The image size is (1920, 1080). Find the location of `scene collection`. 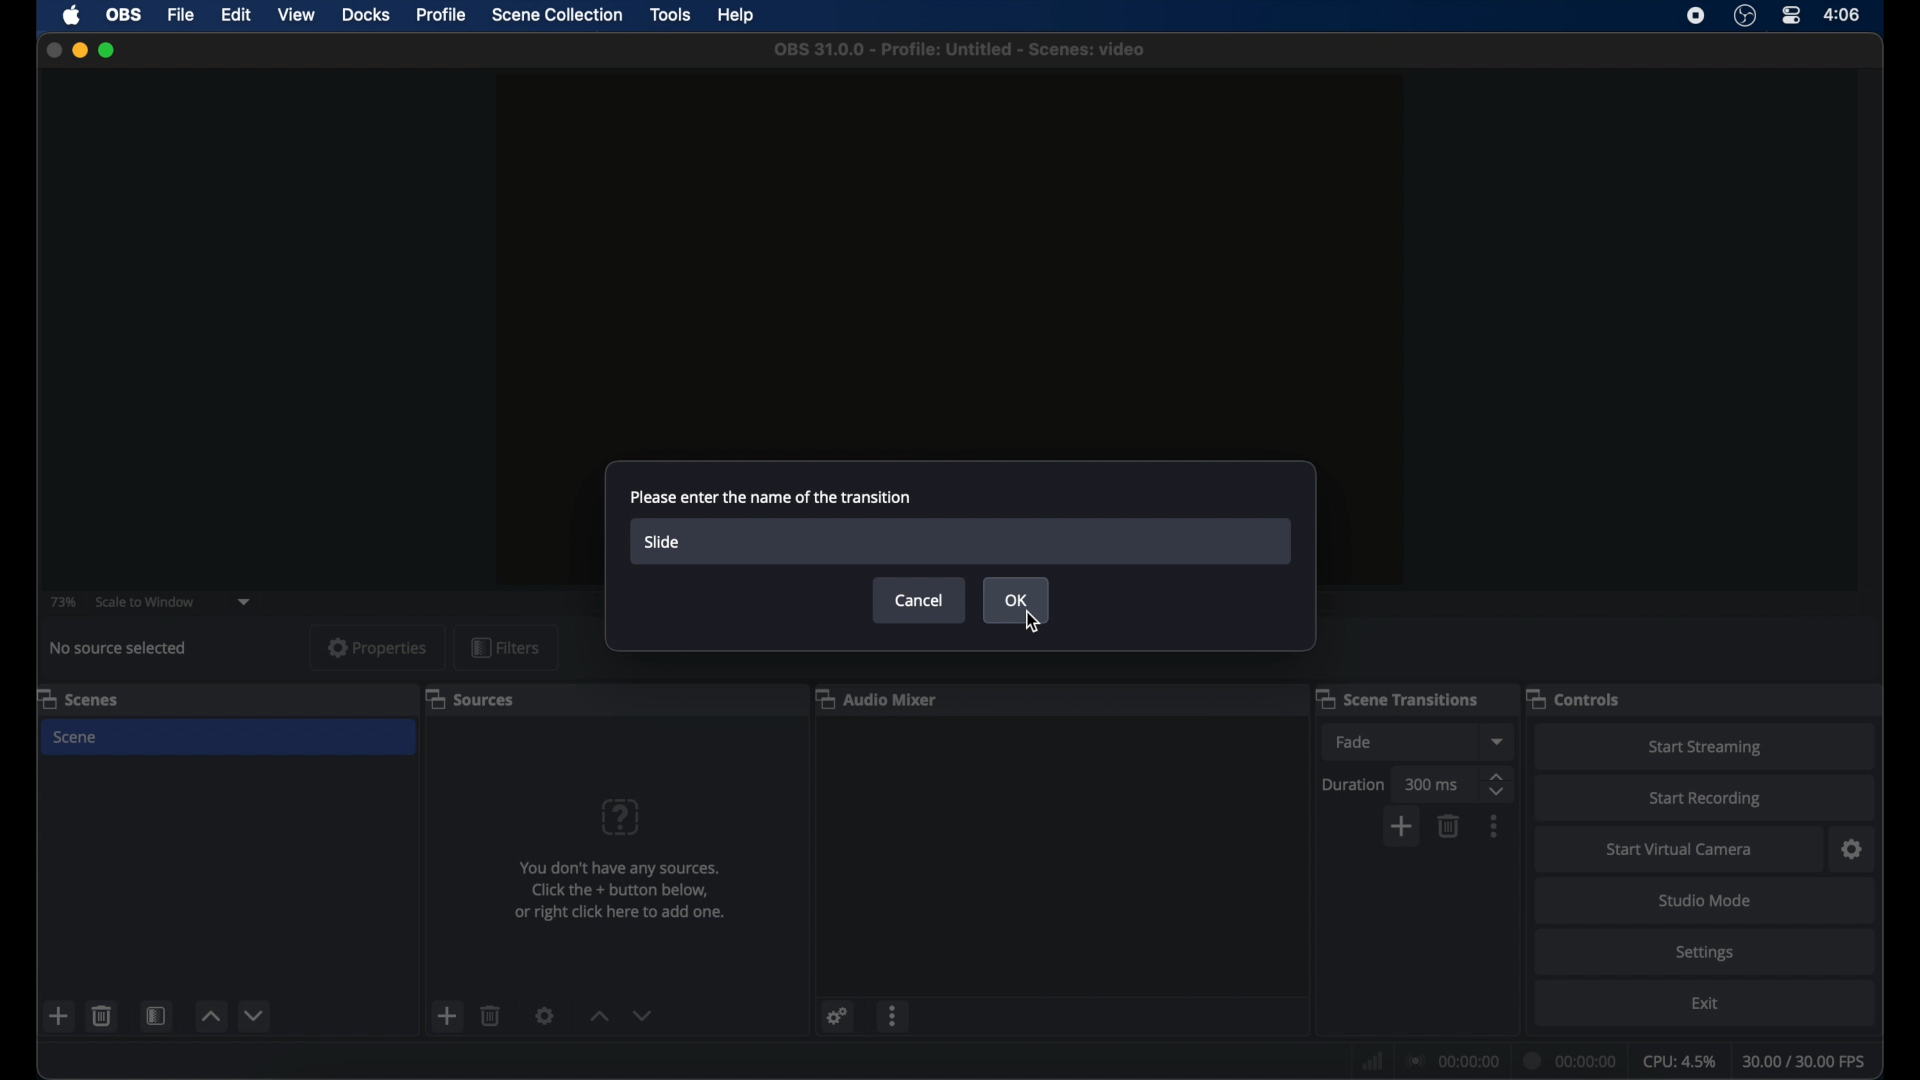

scene collection is located at coordinates (557, 15).